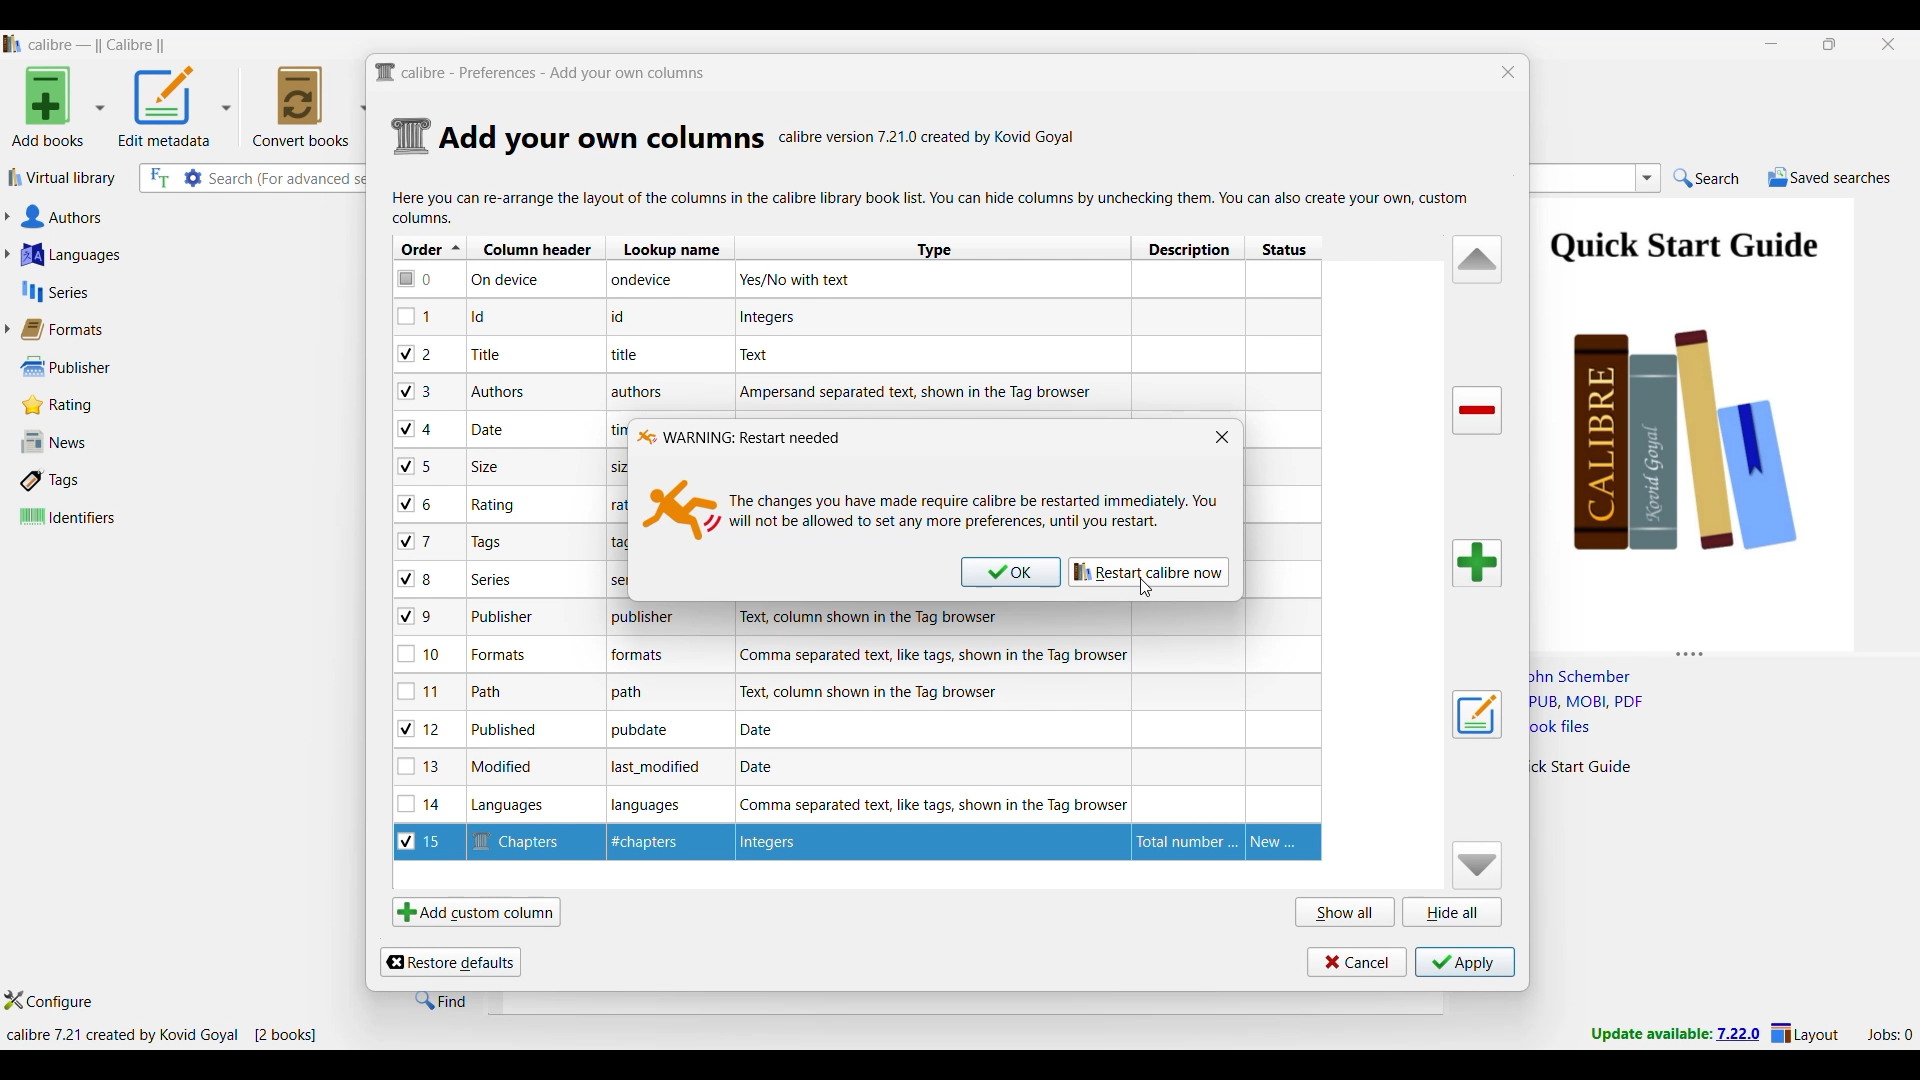 The width and height of the screenshot is (1920, 1080). I want to click on Software name, so click(98, 45).